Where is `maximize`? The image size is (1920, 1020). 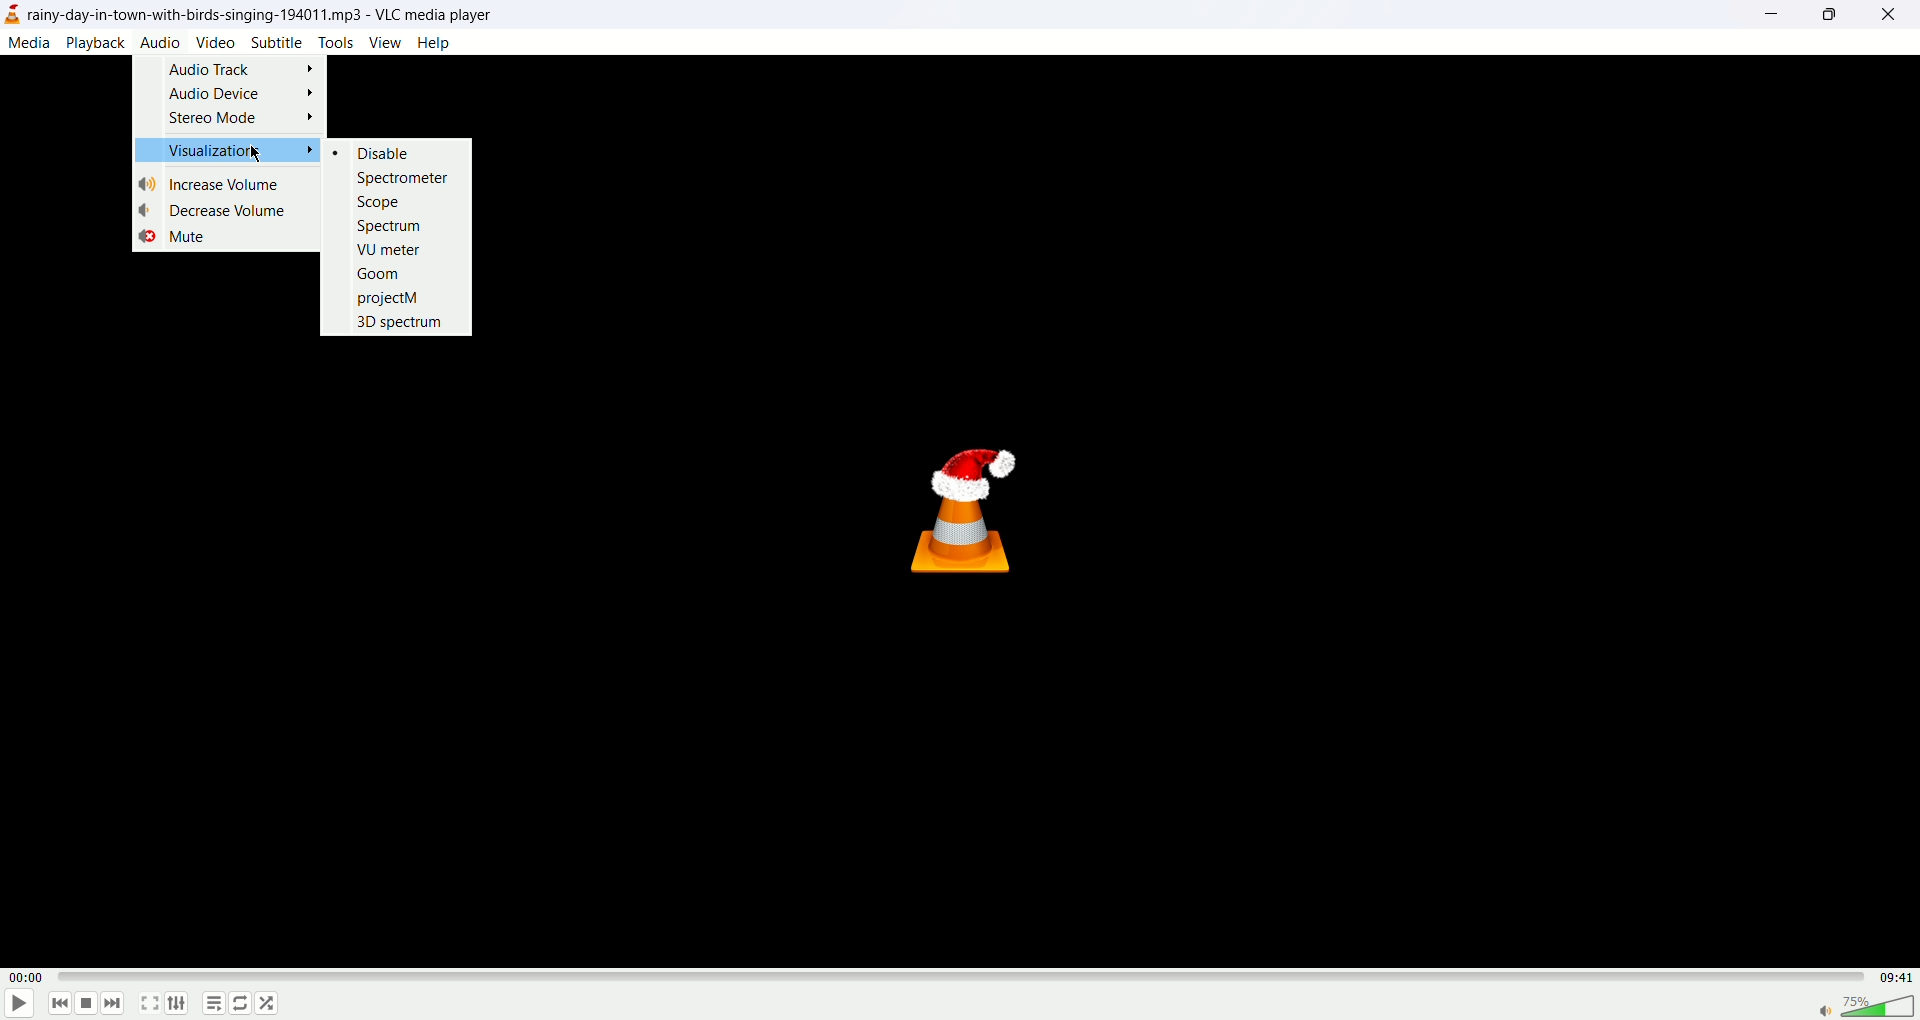 maximize is located at coordinates (1828, 15).